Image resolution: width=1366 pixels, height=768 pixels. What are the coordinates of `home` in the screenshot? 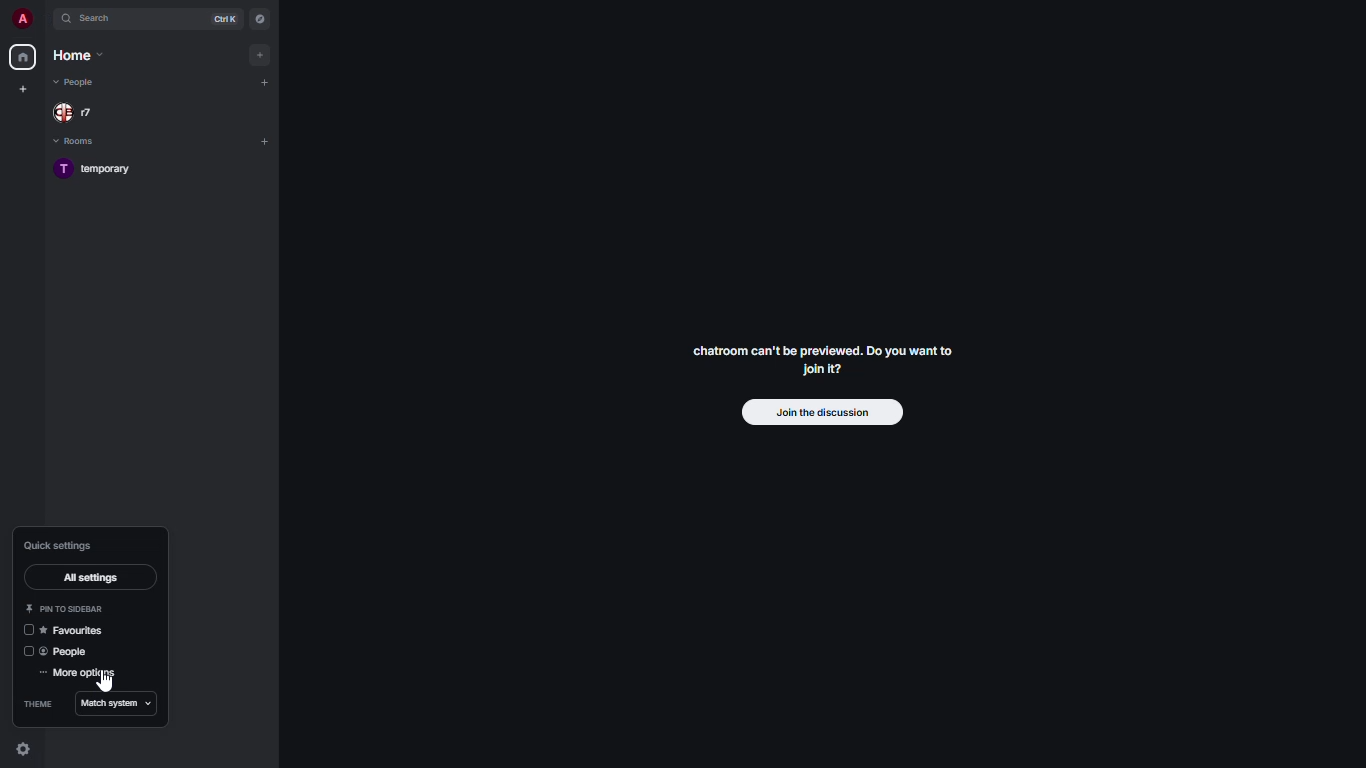 It's located at (81, 55).